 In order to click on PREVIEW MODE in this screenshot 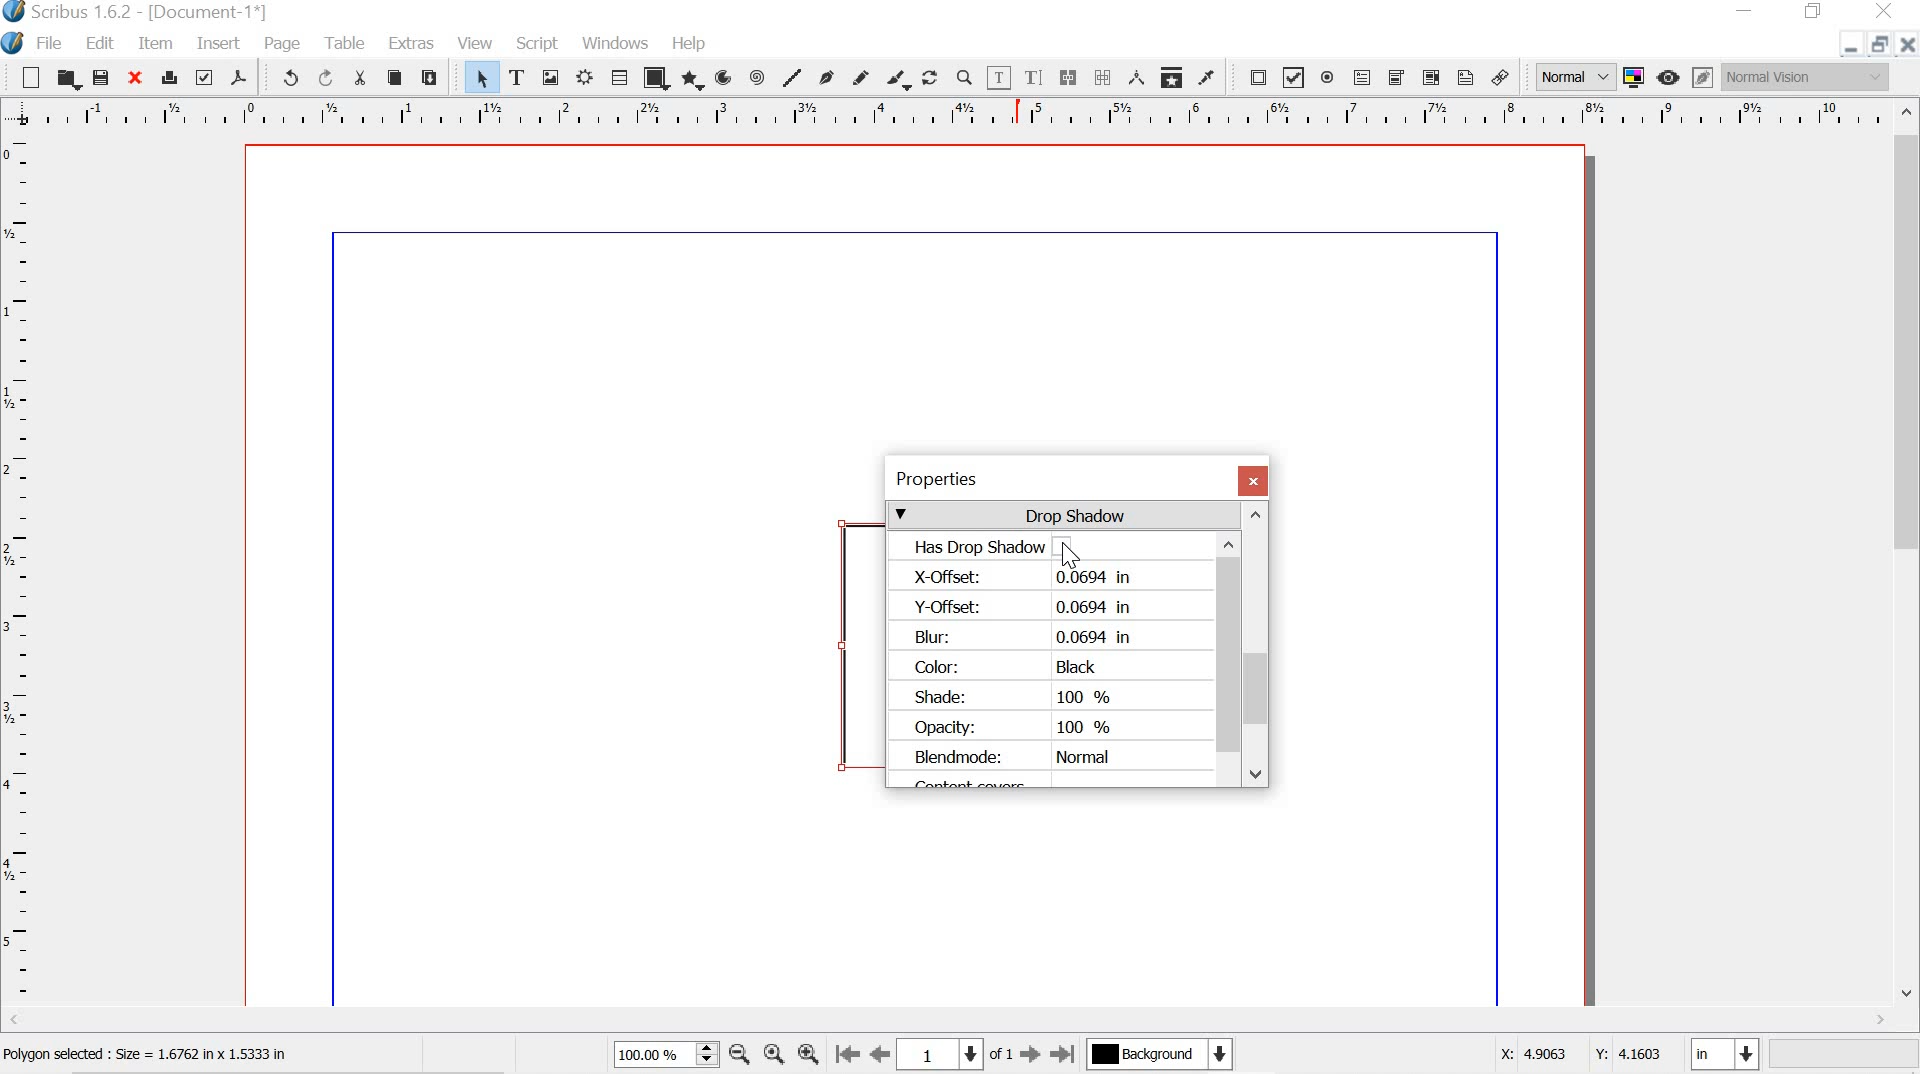, I will do `click(1669, 77)`.